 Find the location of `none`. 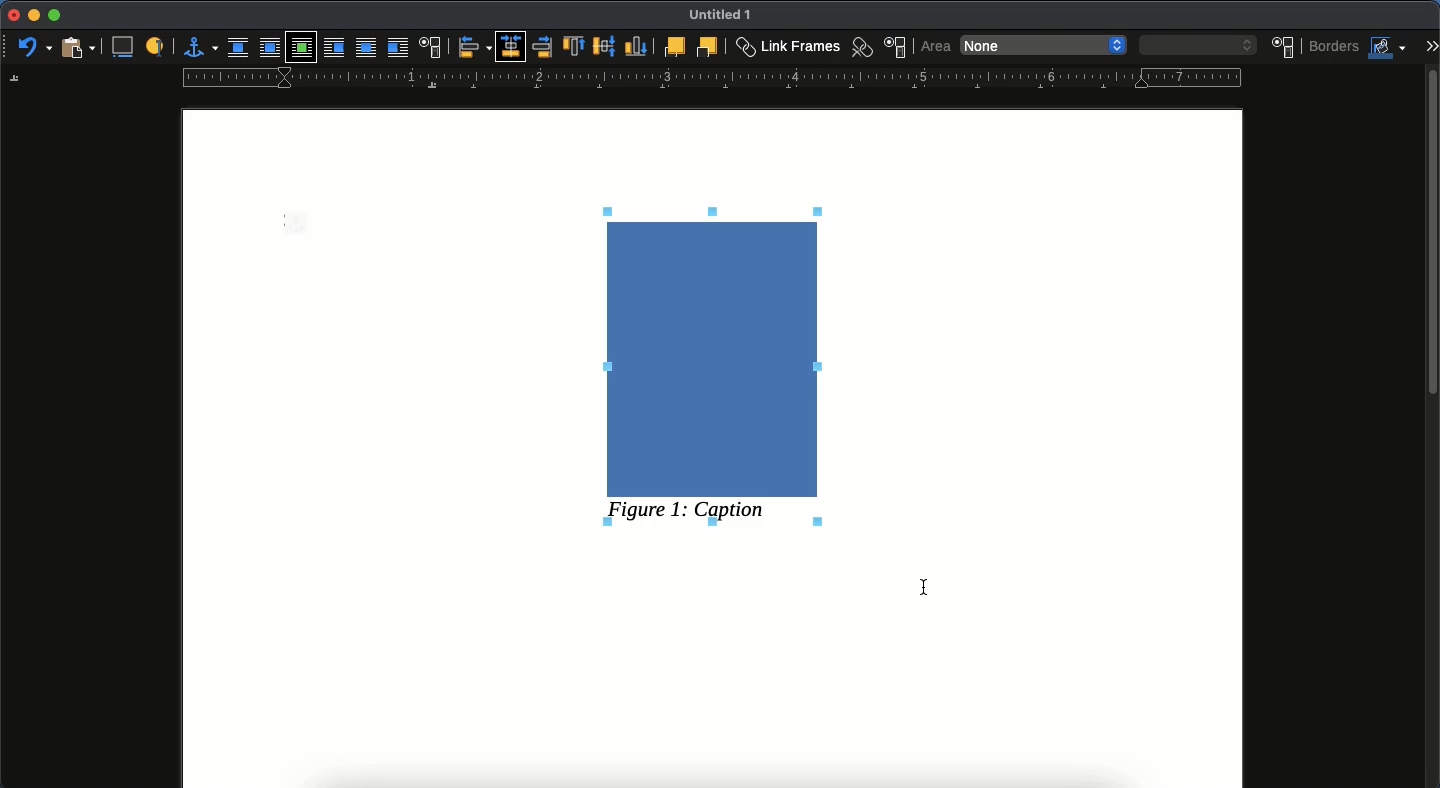

none is located at coordinates (1044, 45).